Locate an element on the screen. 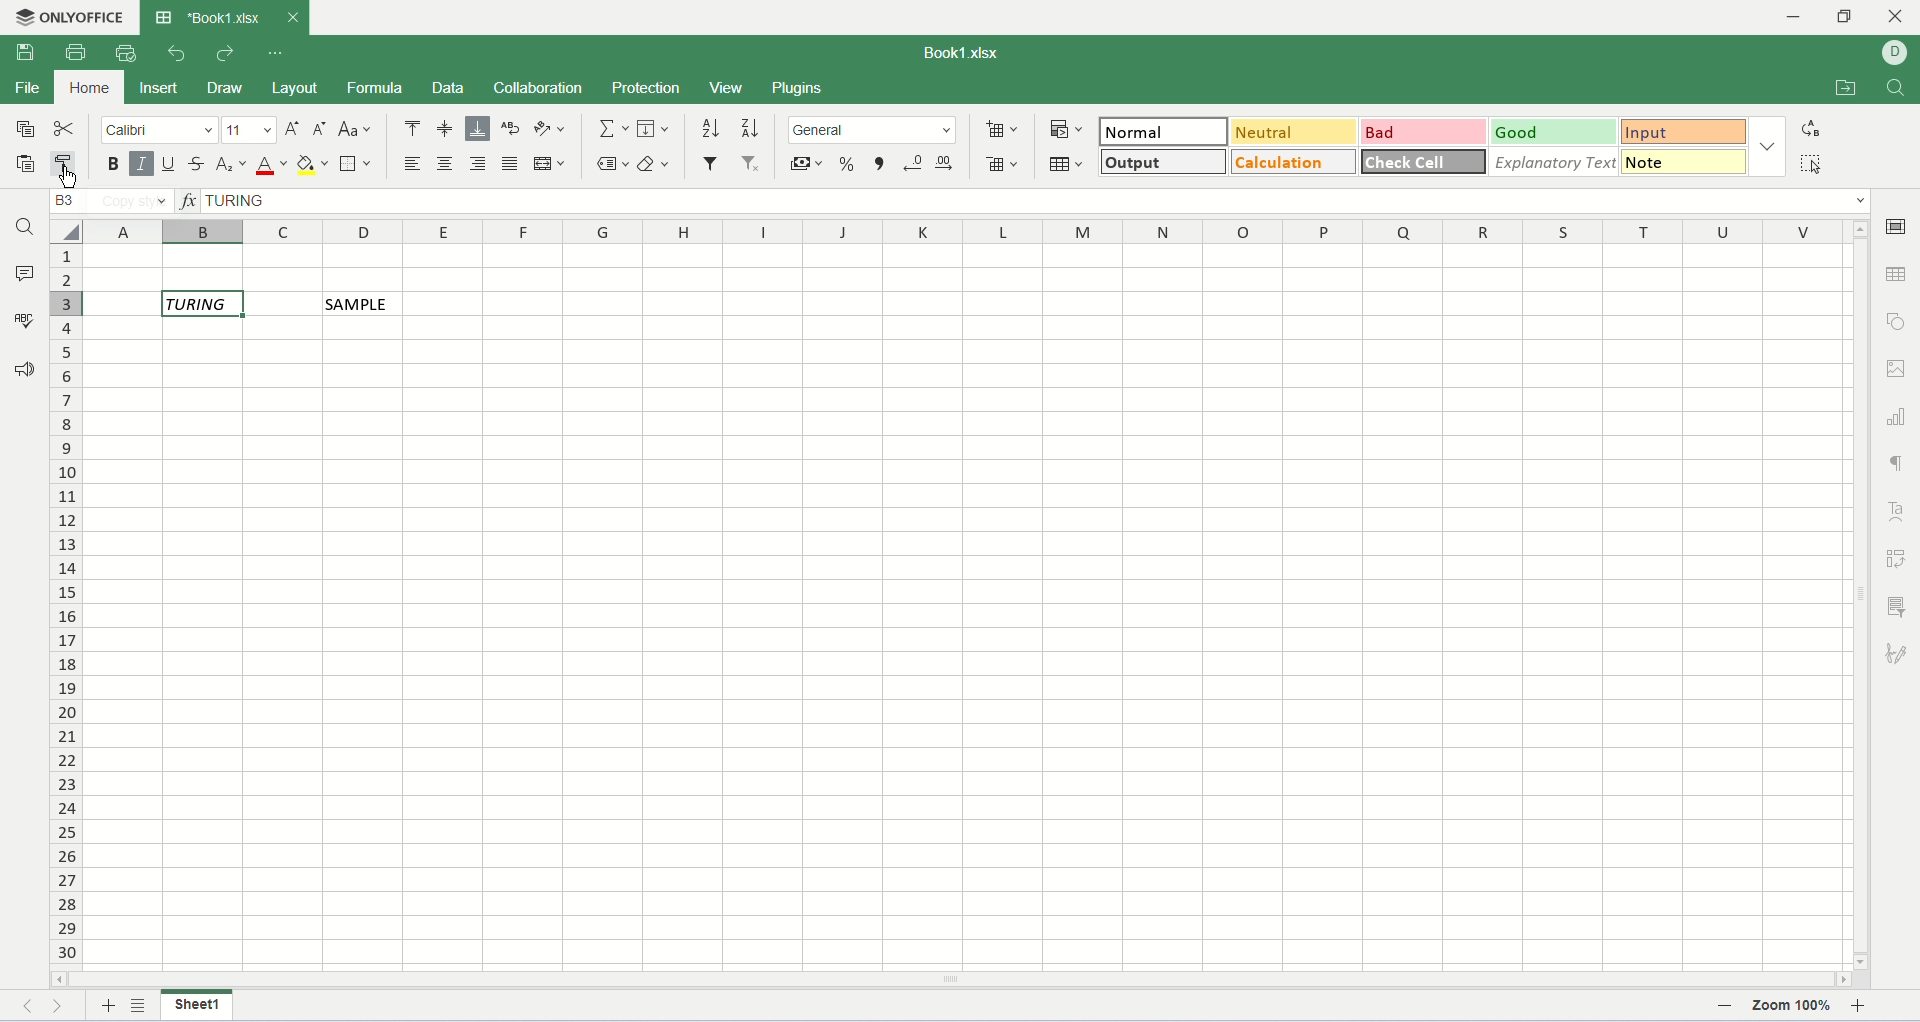 The height and width of the screenshot is (1022, 1920). format options is located at coordinates (1769, 150).